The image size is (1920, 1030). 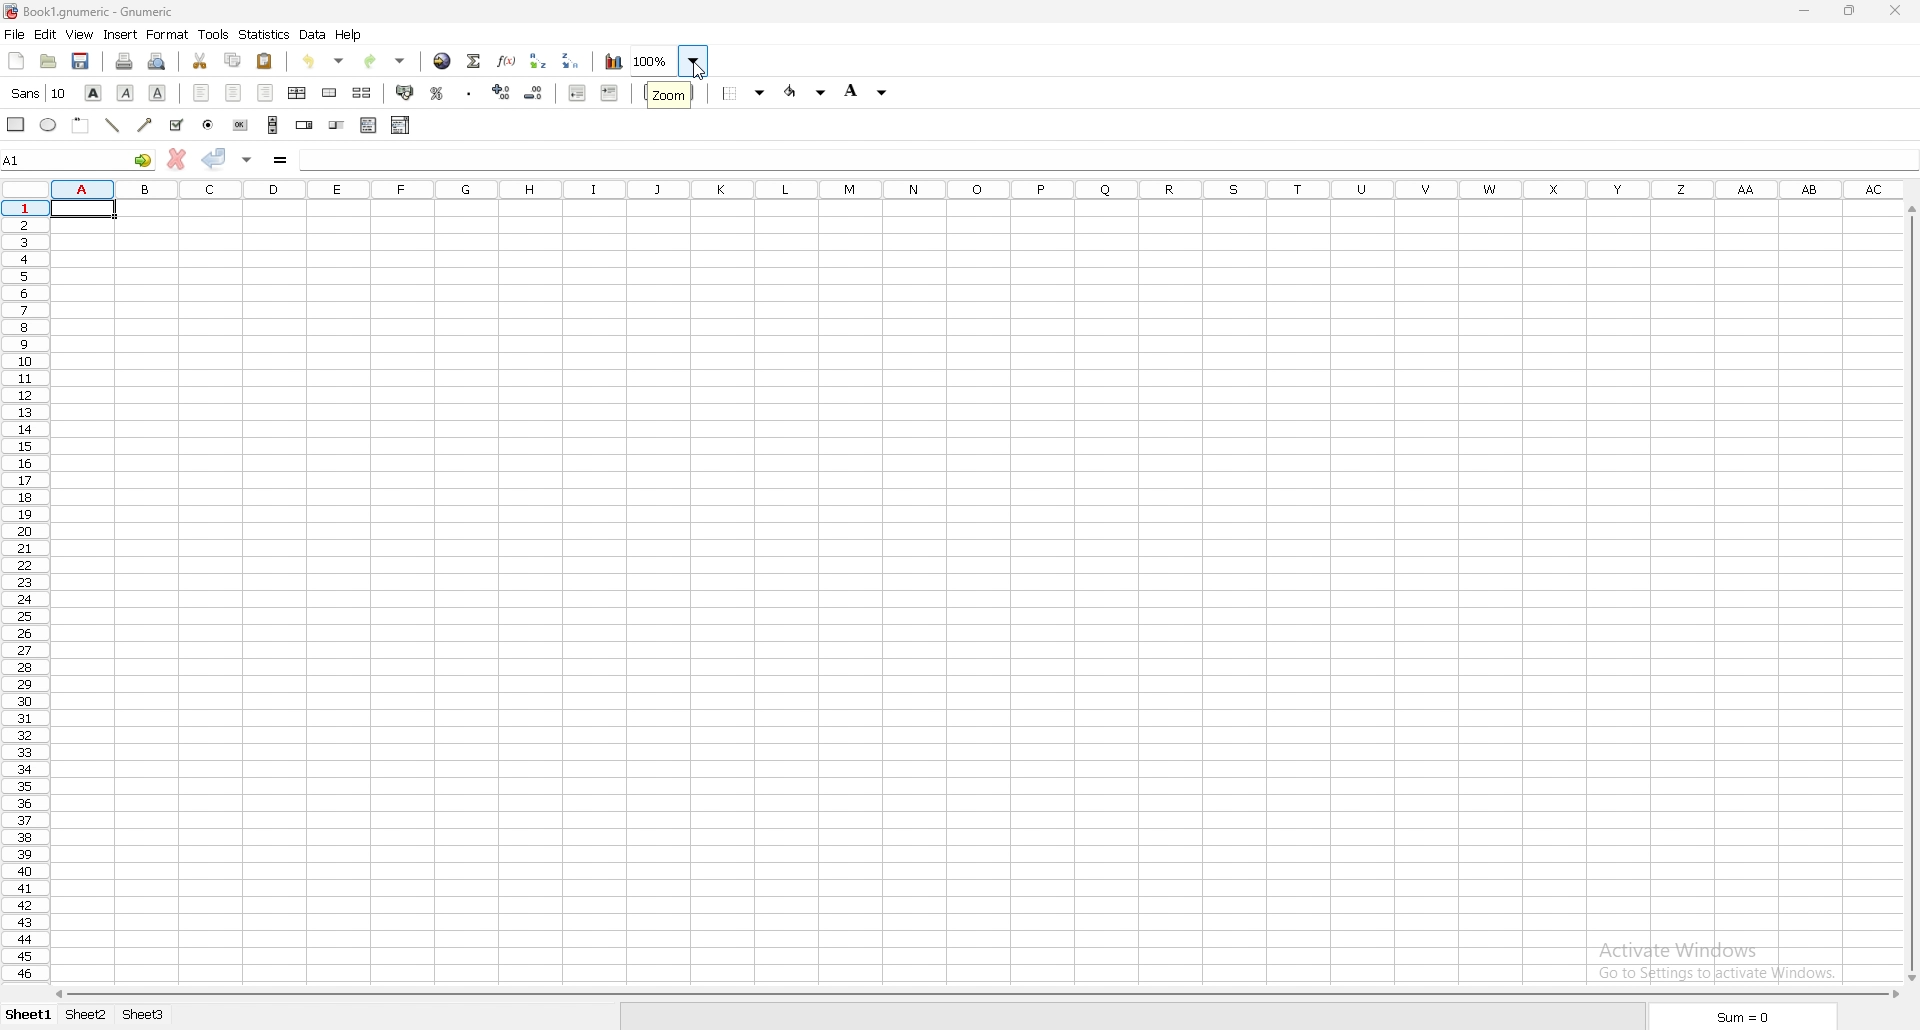 What do you see at coordinates (1805, 11) in the screenshot?
I see `minimize` at bounding box center [1805, 11].